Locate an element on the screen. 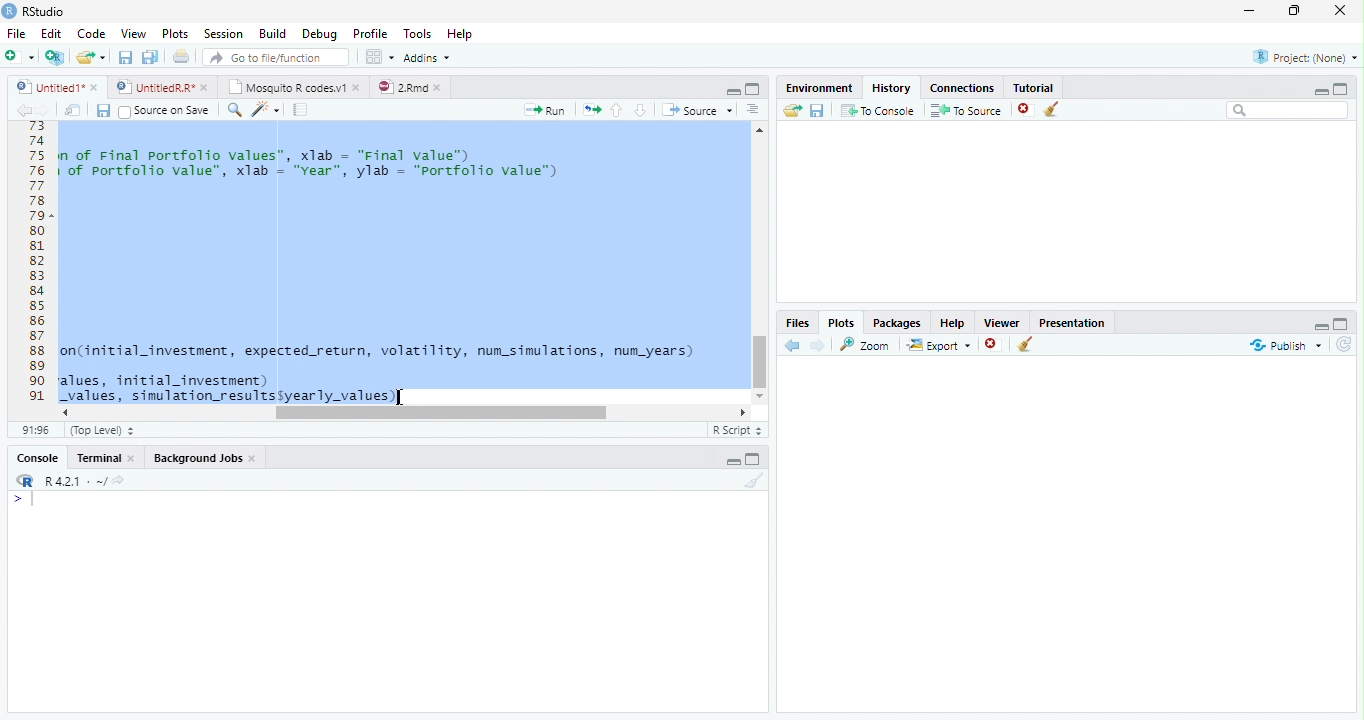 Image resolution: width=1364 pixels, height=720 pixels. Packages is located at coordinates (896, 321).